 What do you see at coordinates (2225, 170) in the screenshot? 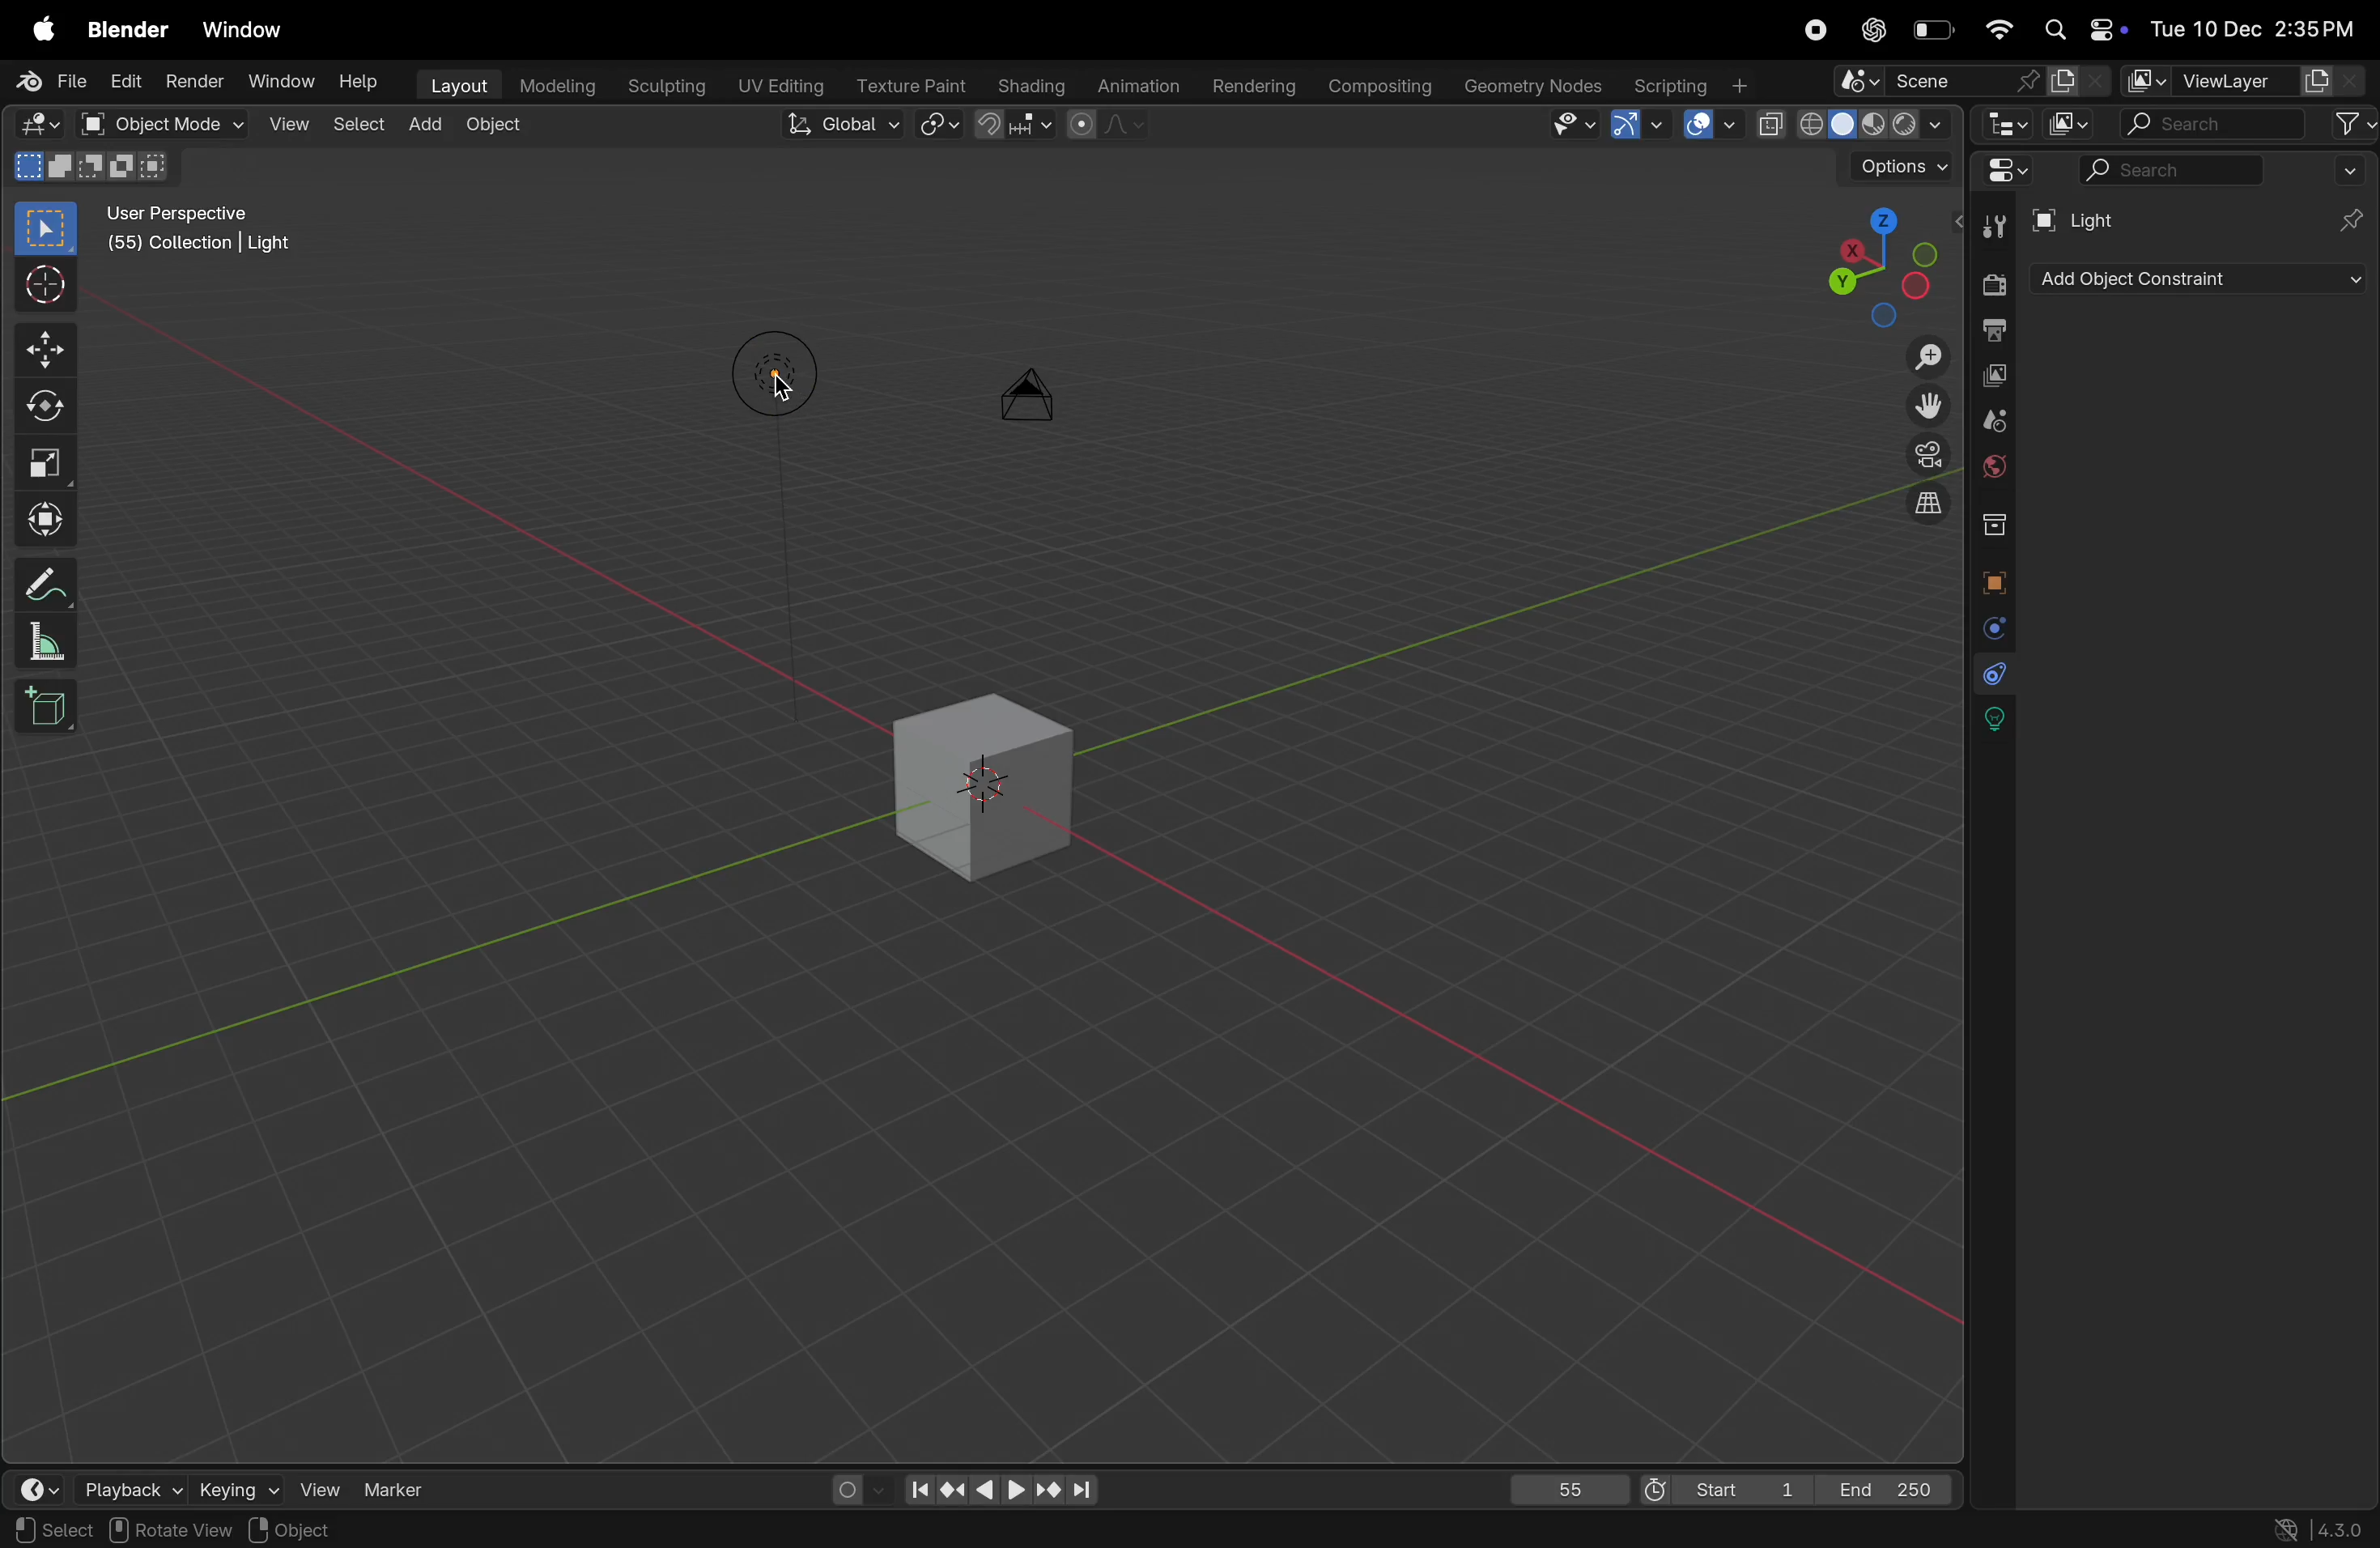
I see `search` at bounding box center [2225, 170].